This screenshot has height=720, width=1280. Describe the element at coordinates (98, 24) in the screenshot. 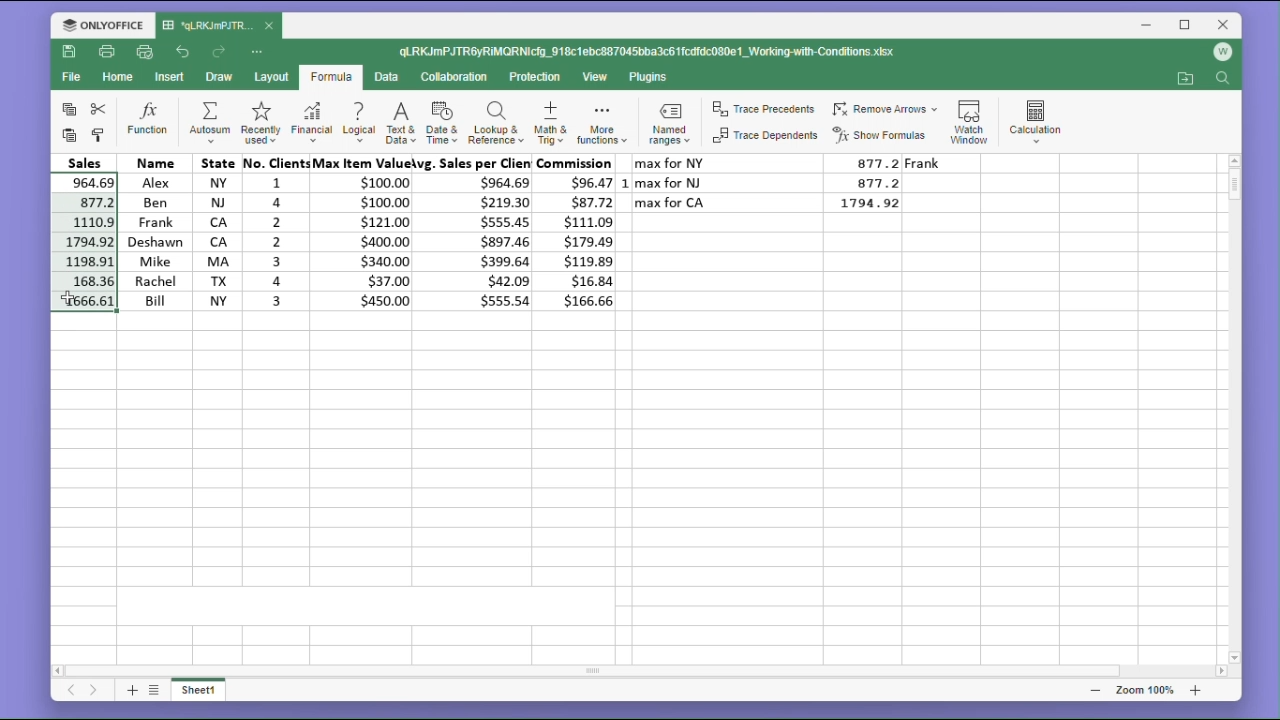

I see `onlyoffice` at that location.